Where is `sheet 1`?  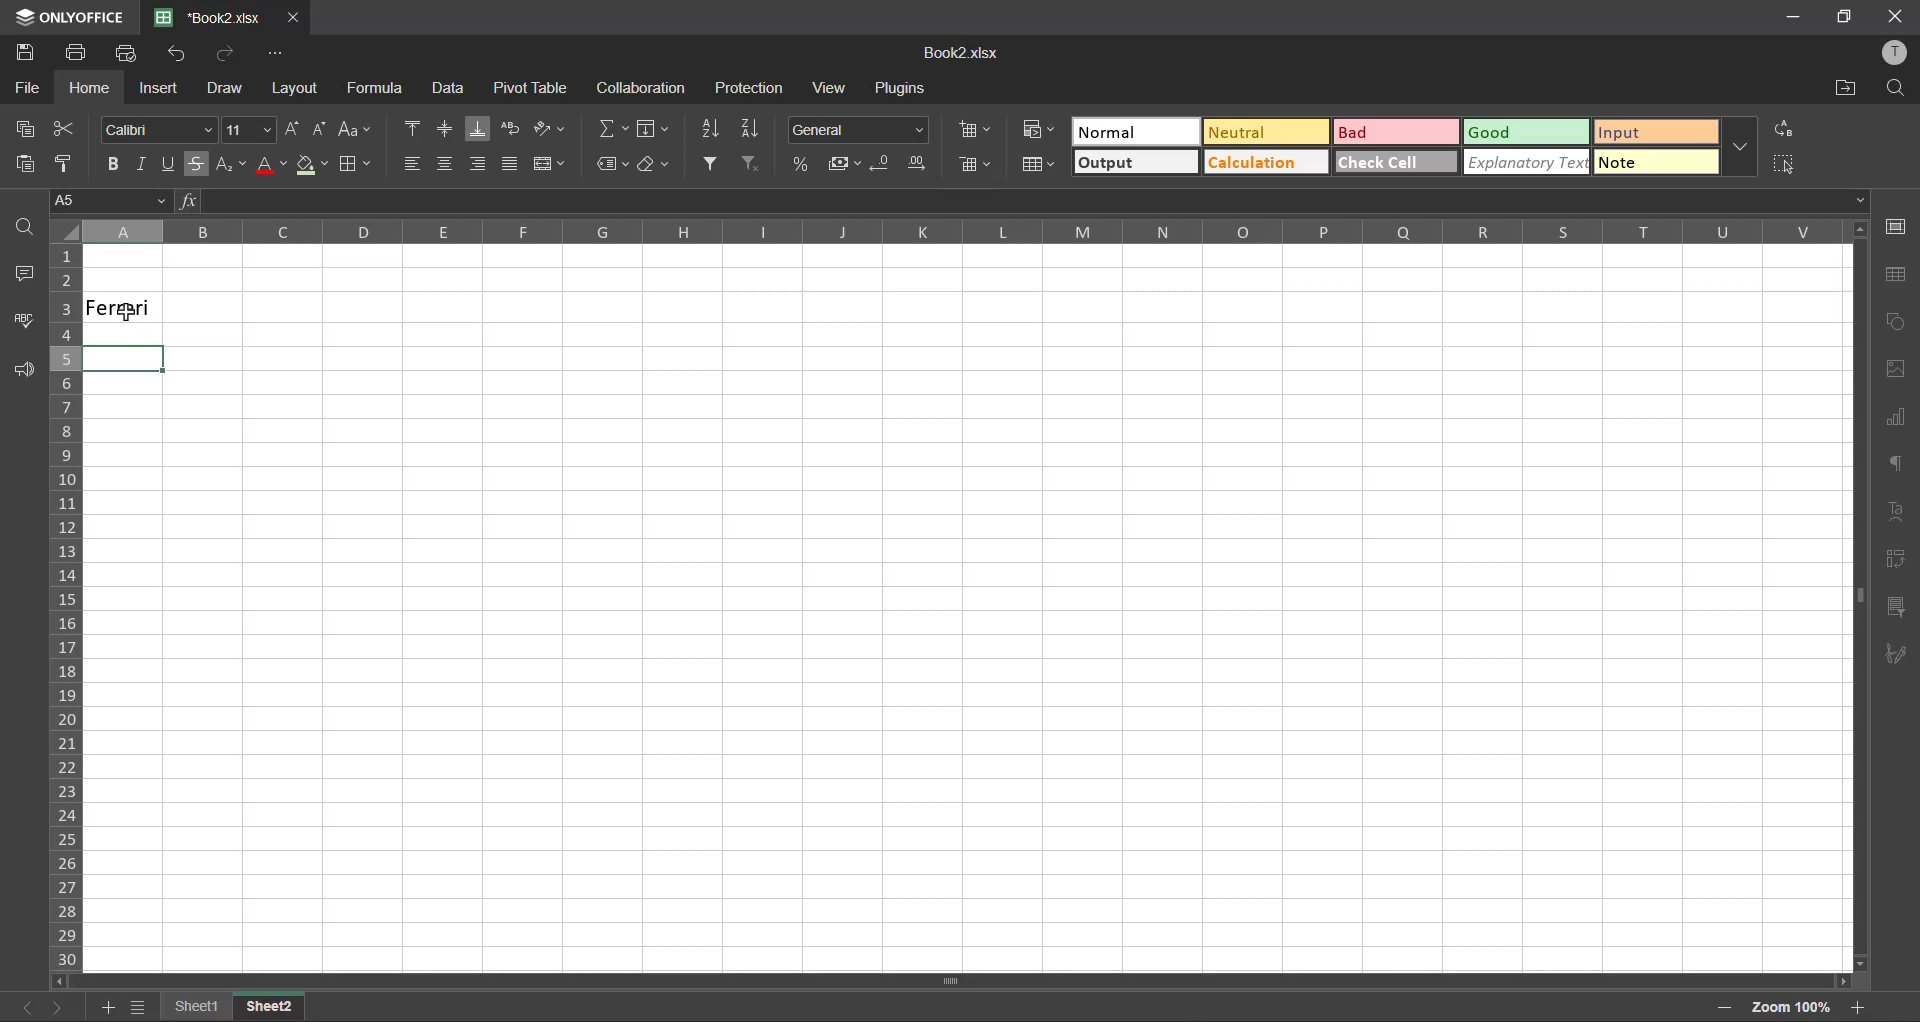 sheet 1 is located at coordinates (191, 1006).